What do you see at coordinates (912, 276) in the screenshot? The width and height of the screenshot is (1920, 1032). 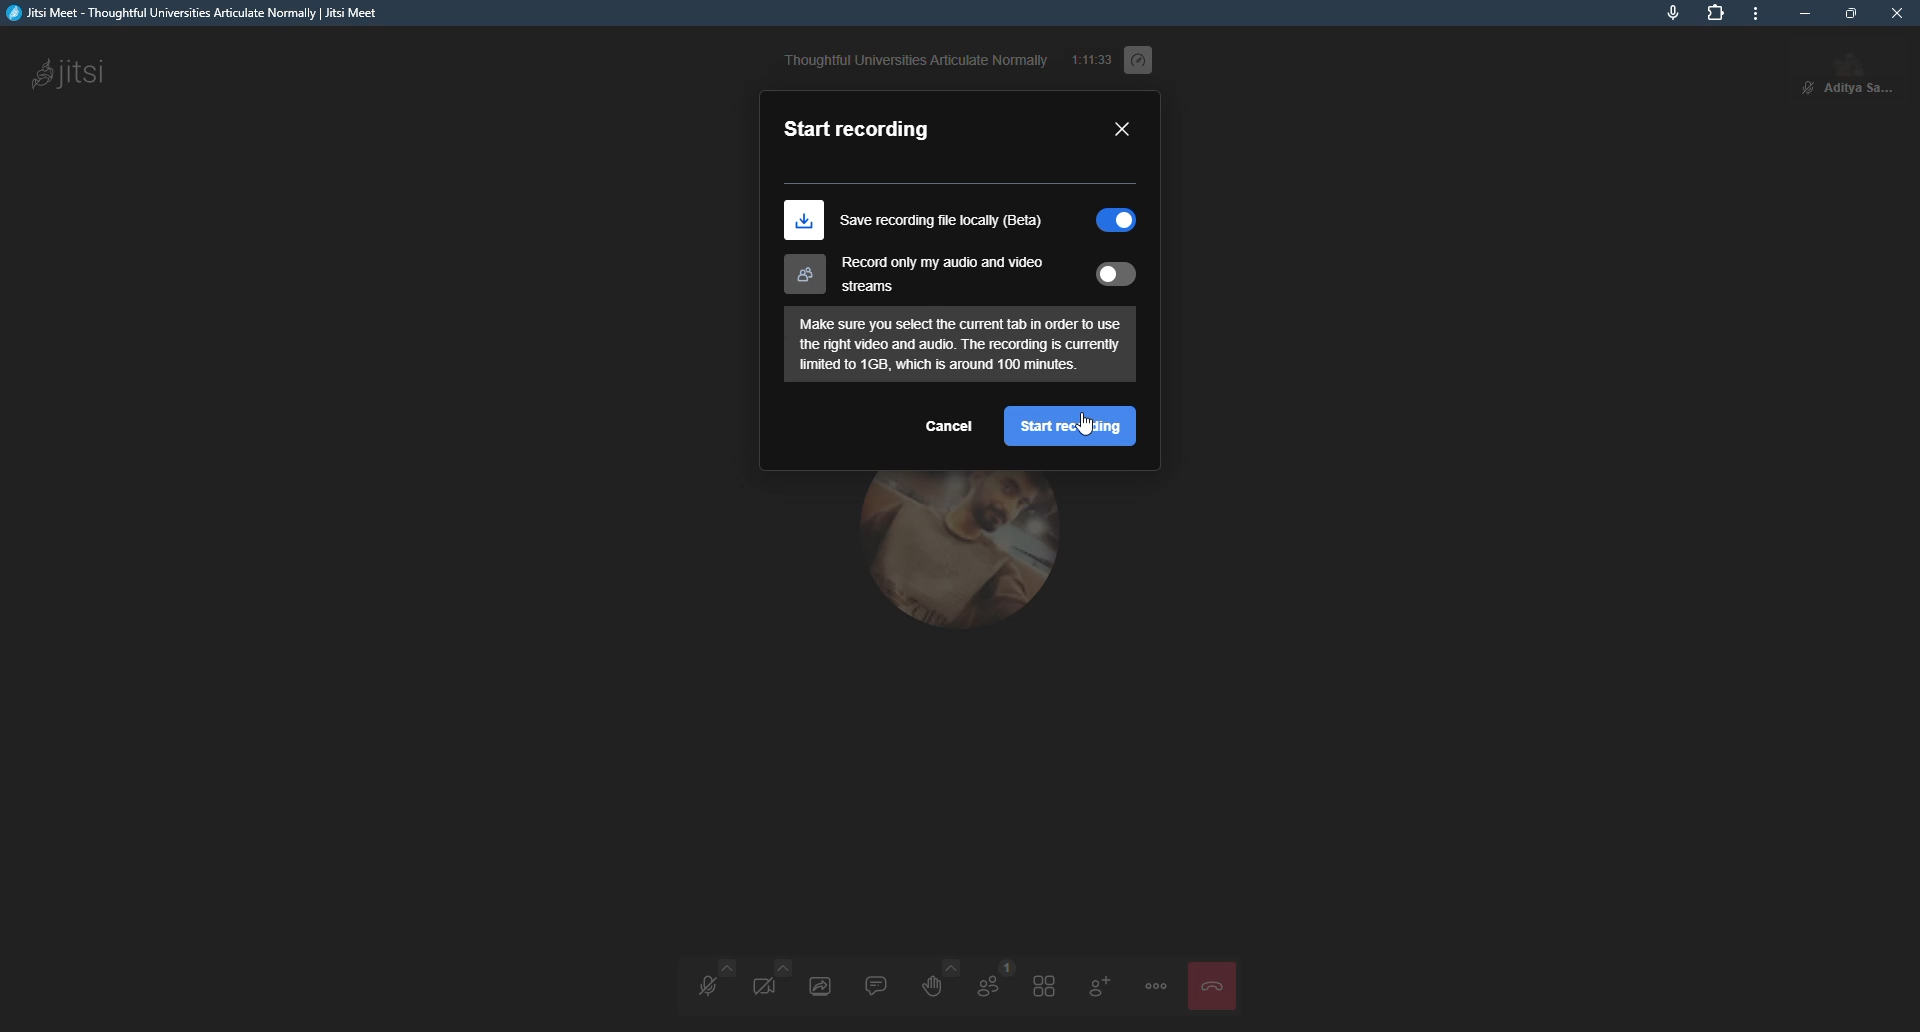 I see `record only audio video stream` at bounding box center [912, 276].